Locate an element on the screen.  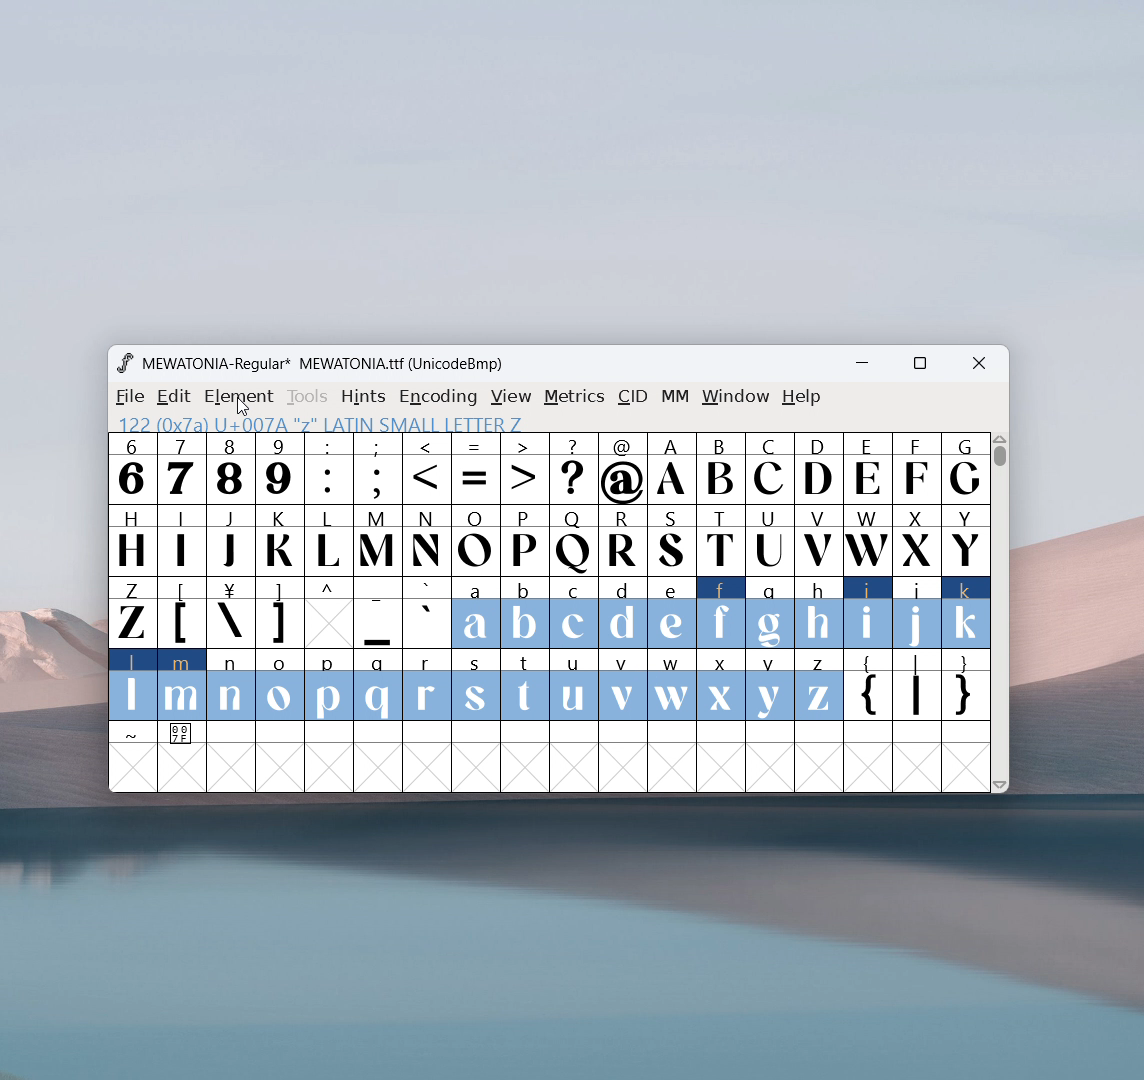
I is located at coordinates (181, 539).